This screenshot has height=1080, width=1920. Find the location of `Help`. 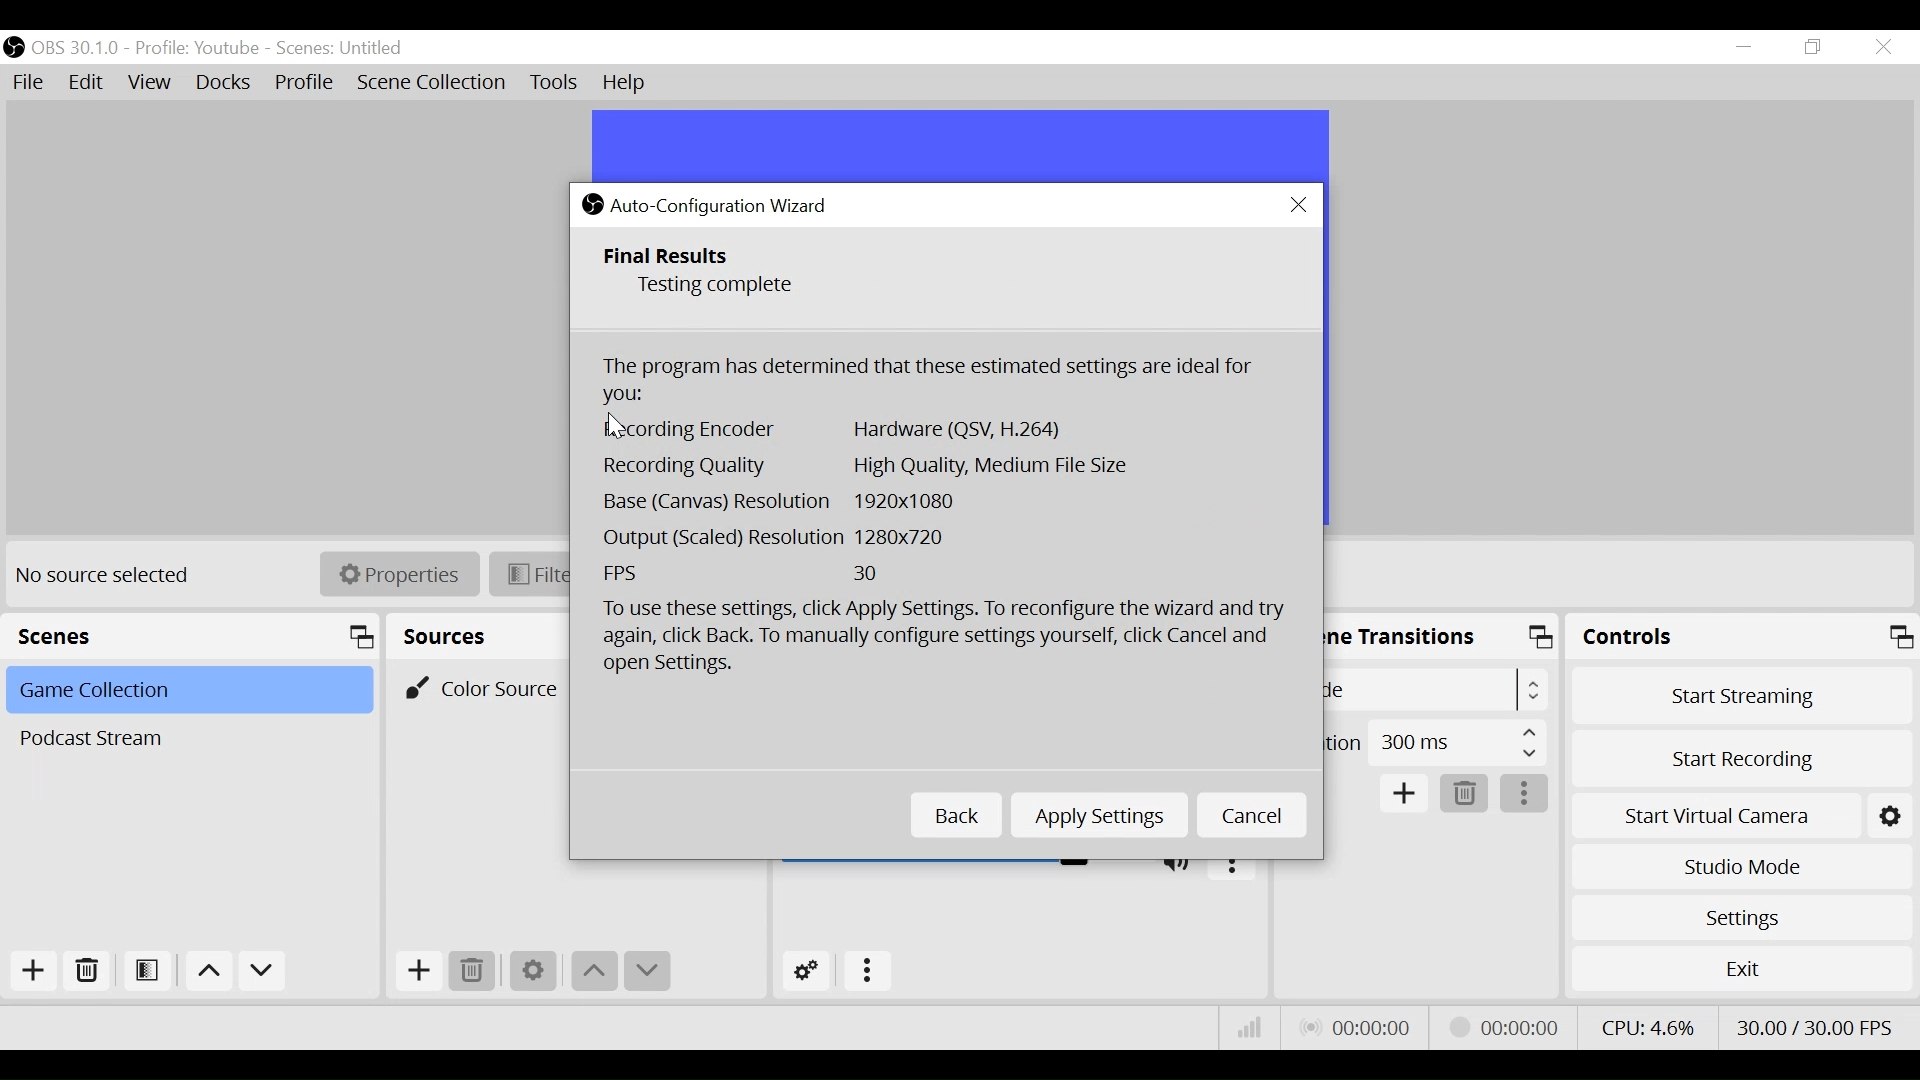

Help is located at coordinates (629, 83).